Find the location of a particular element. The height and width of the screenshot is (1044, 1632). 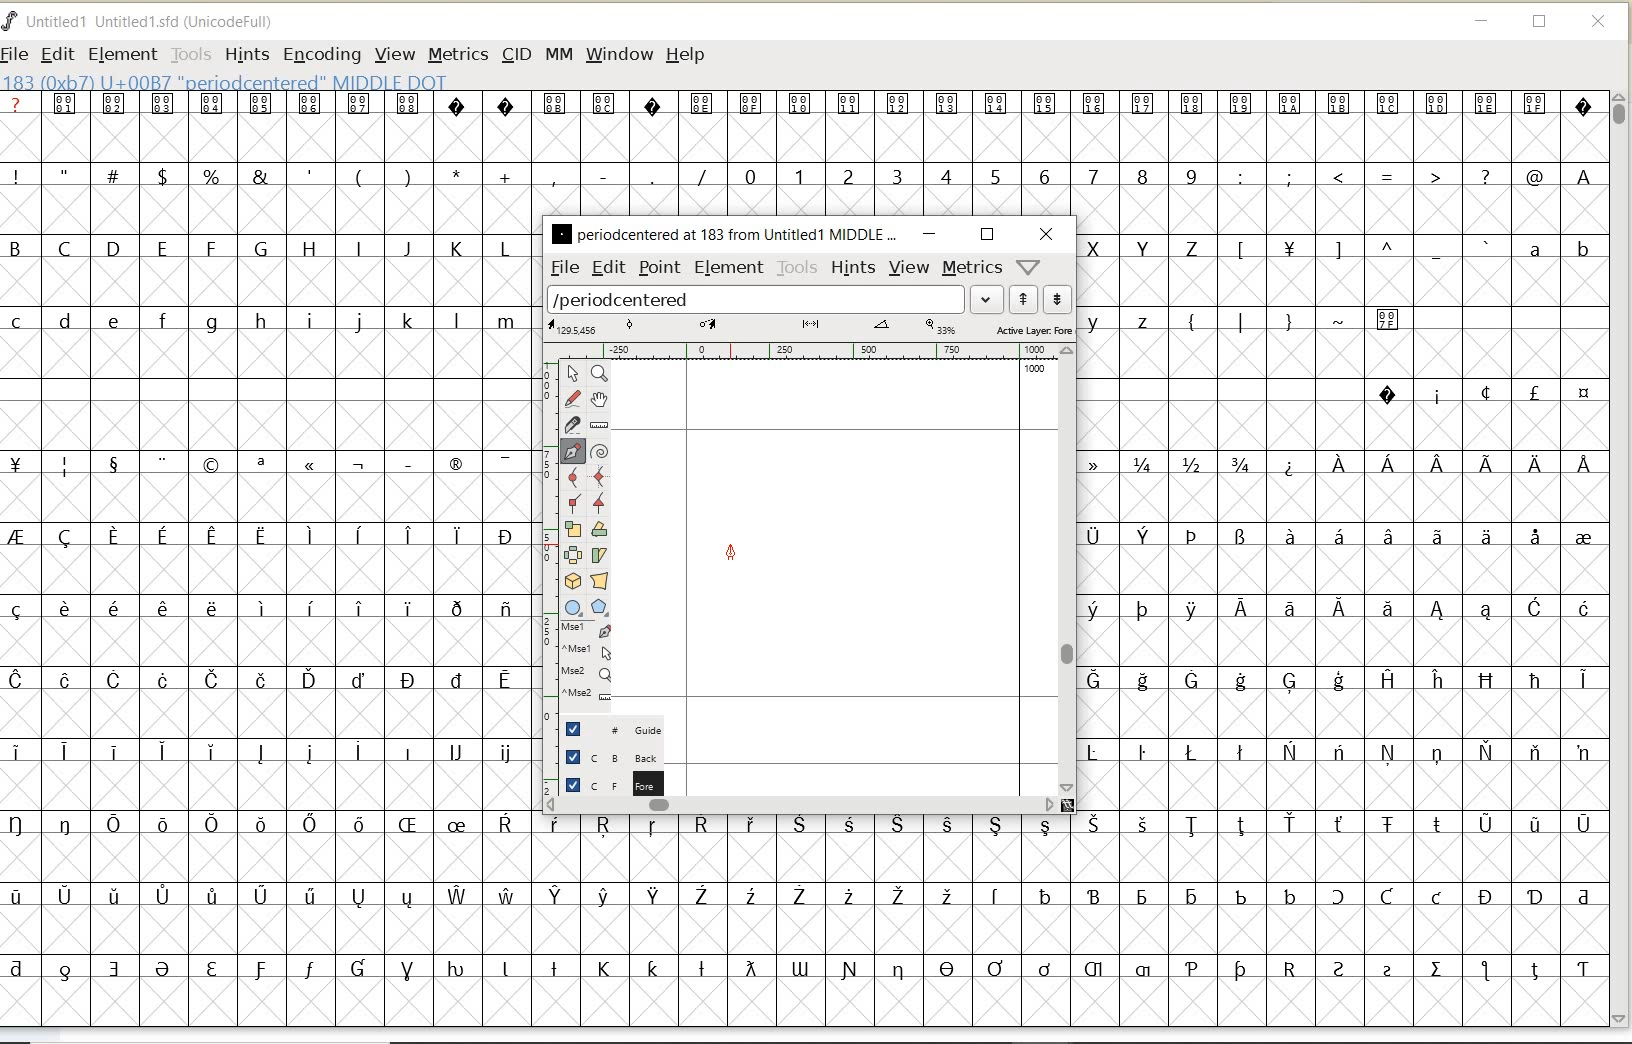

METRICS is located at coordinates (457, 53).